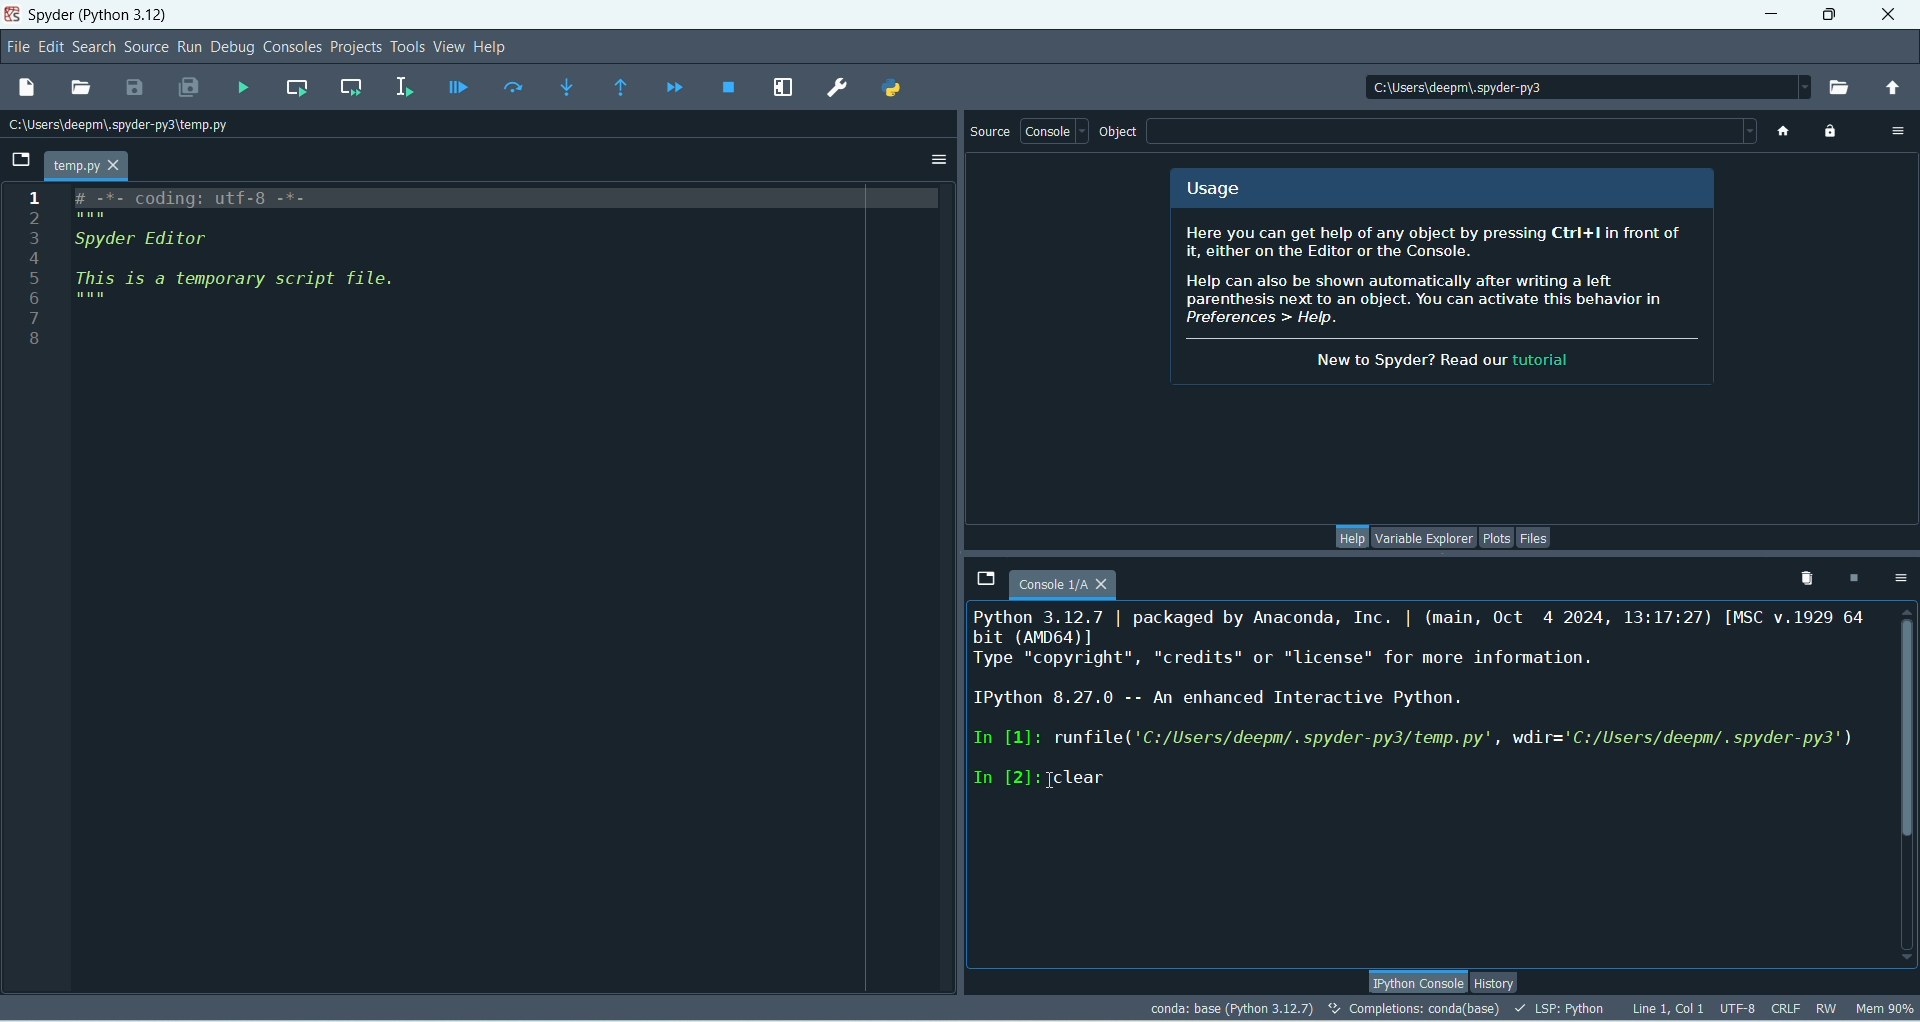 The height and width of the screenshot is (1022, 1920). I want to click on run file, so click(243, 90).